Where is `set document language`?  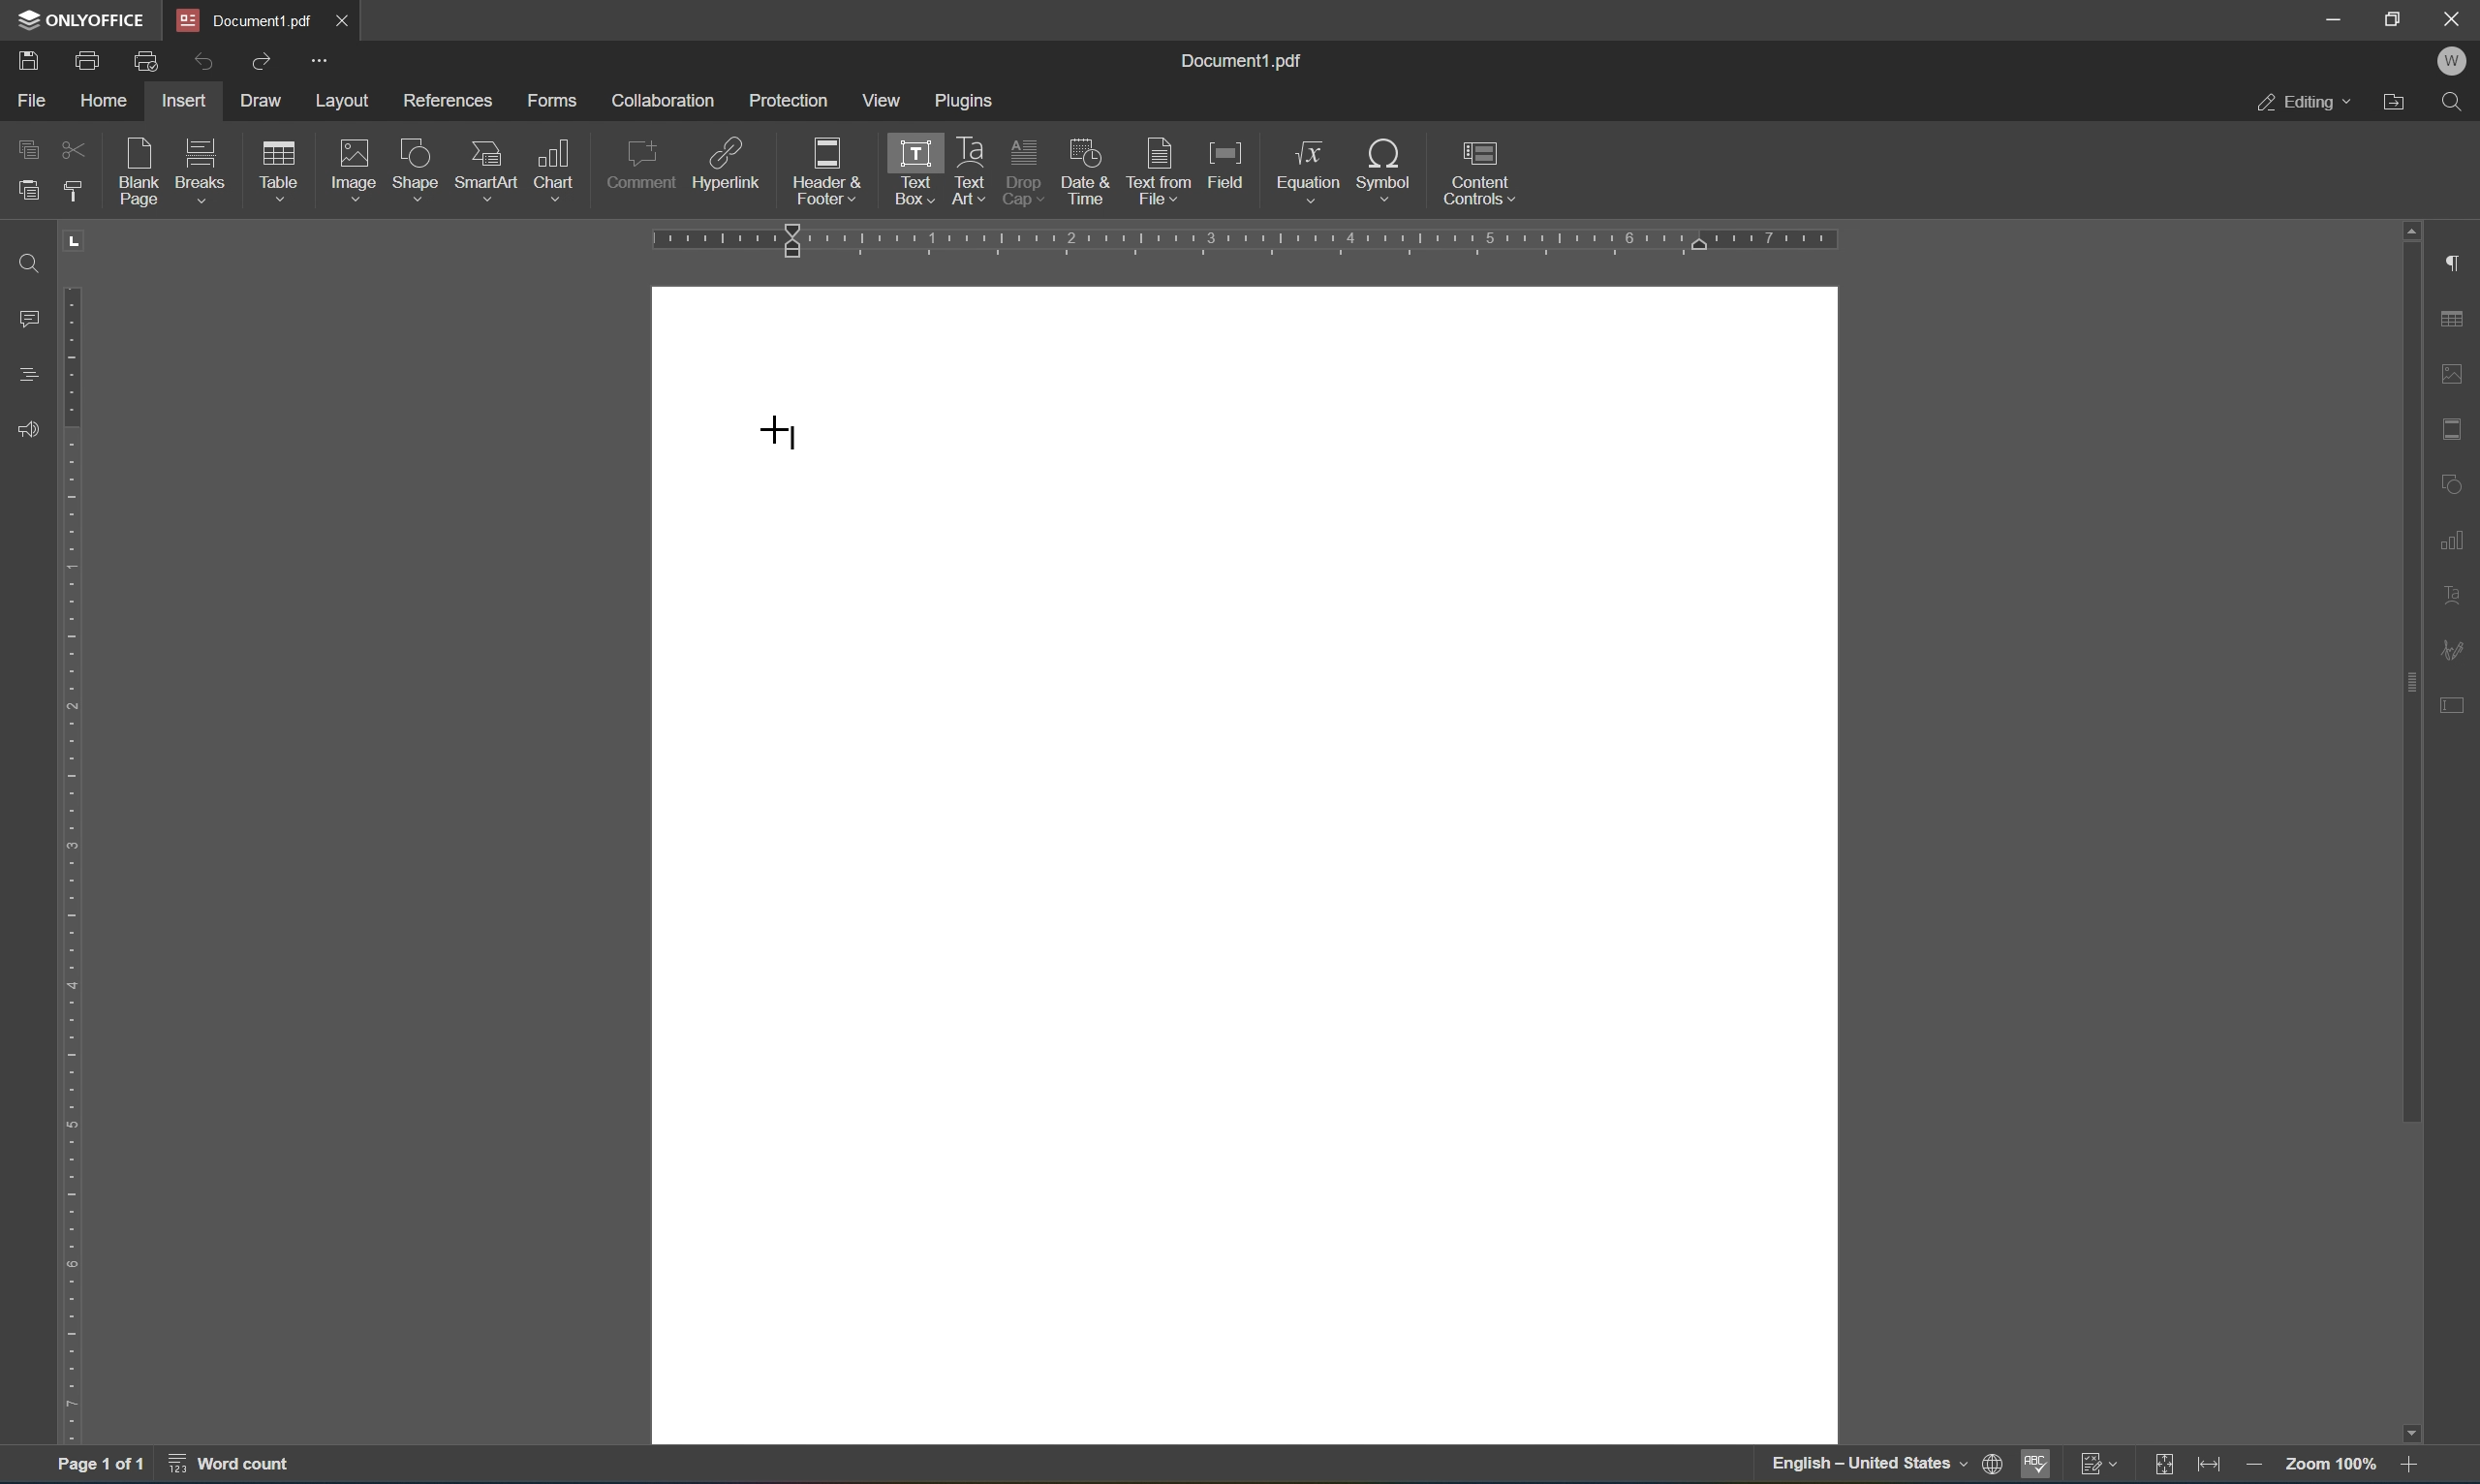
set document language is located at coordinates (1995, 1463).